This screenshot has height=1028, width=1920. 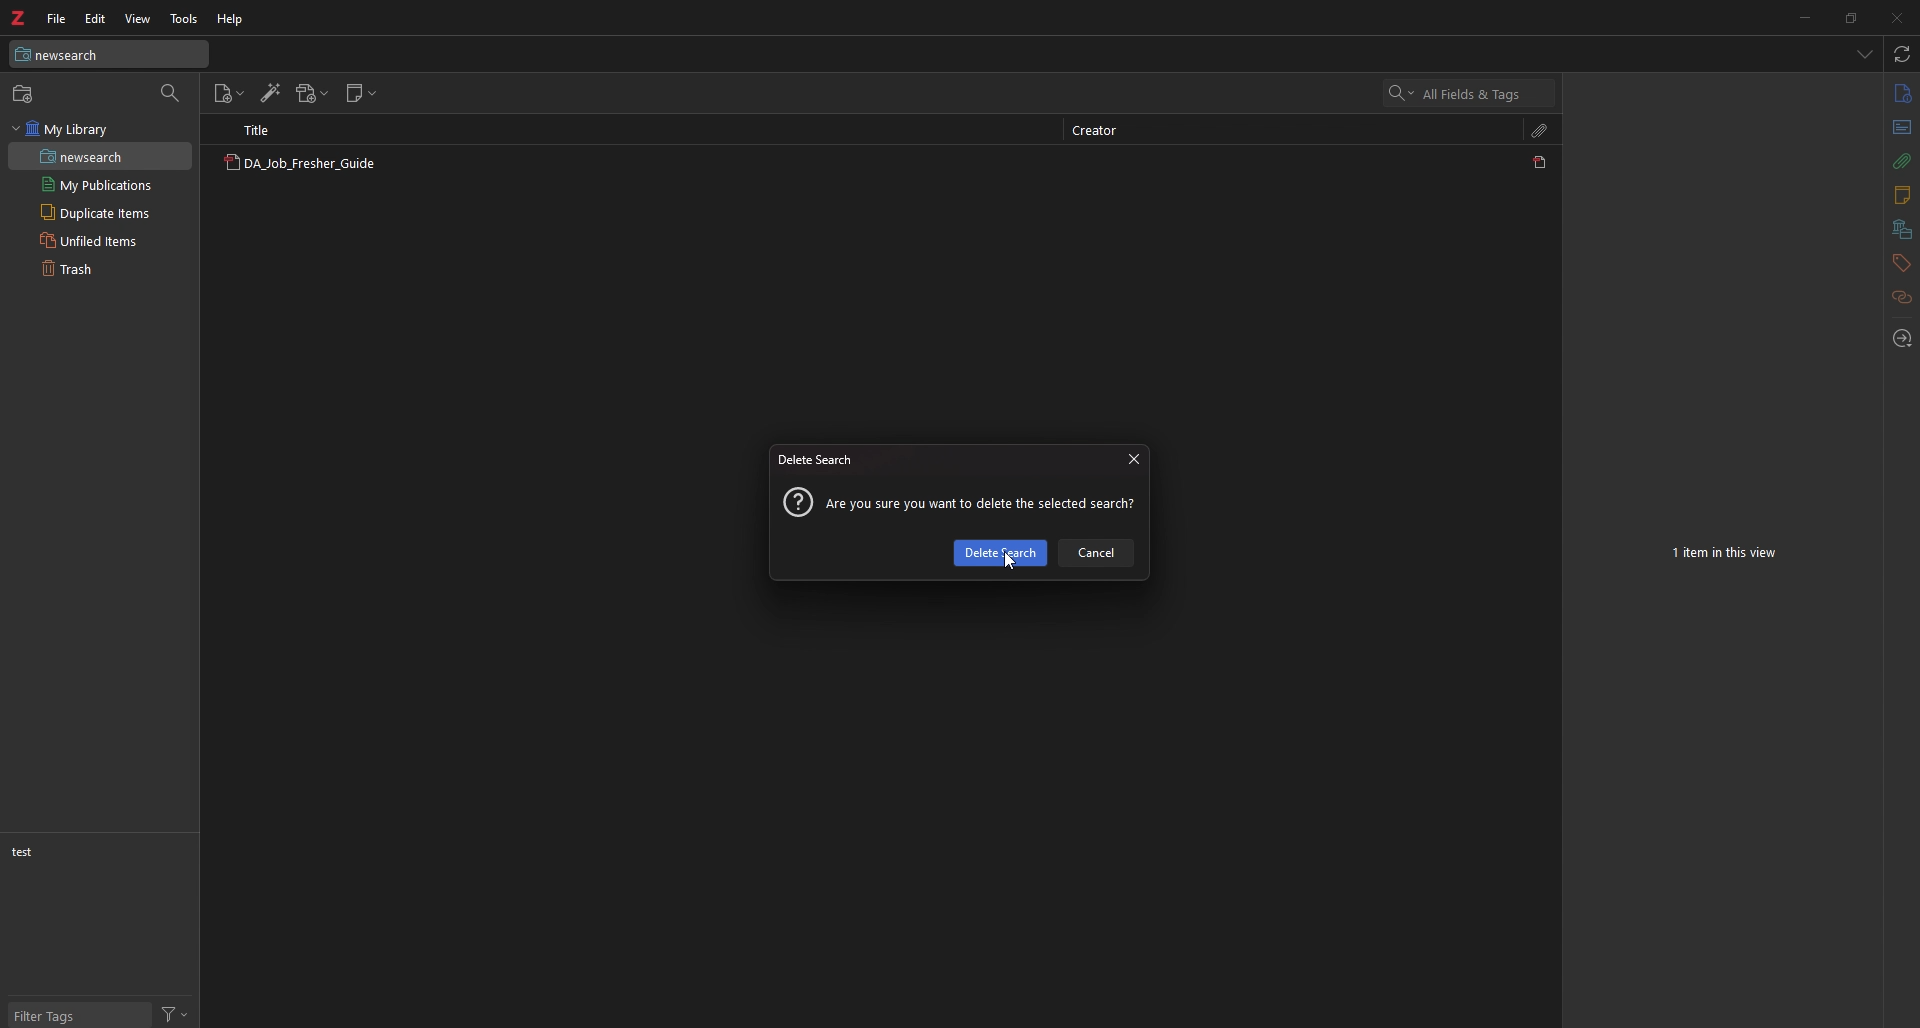 What do you see at coordinates (817, 461) in the screenshot?
I see `delete search` at bounding box center [817, 461].